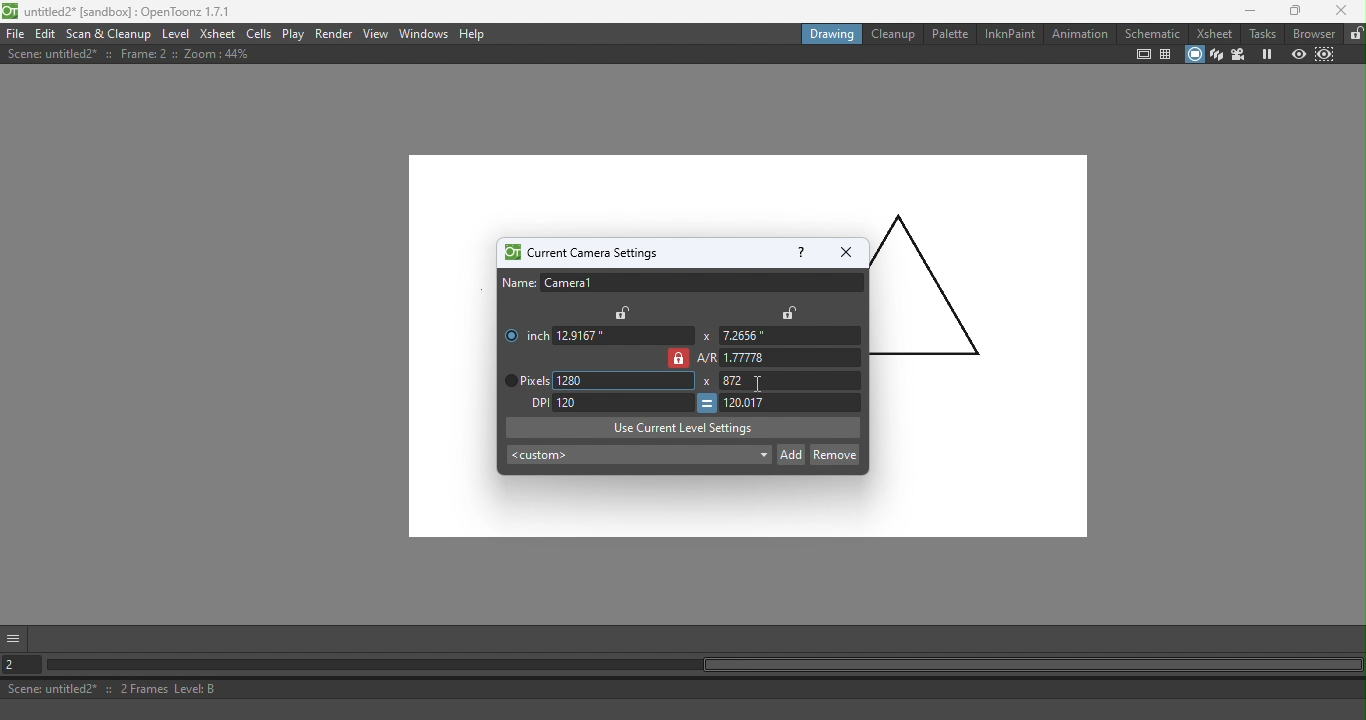 This screenshot has width=1366, height=720. I want to click on Lock, so click(624, 312).